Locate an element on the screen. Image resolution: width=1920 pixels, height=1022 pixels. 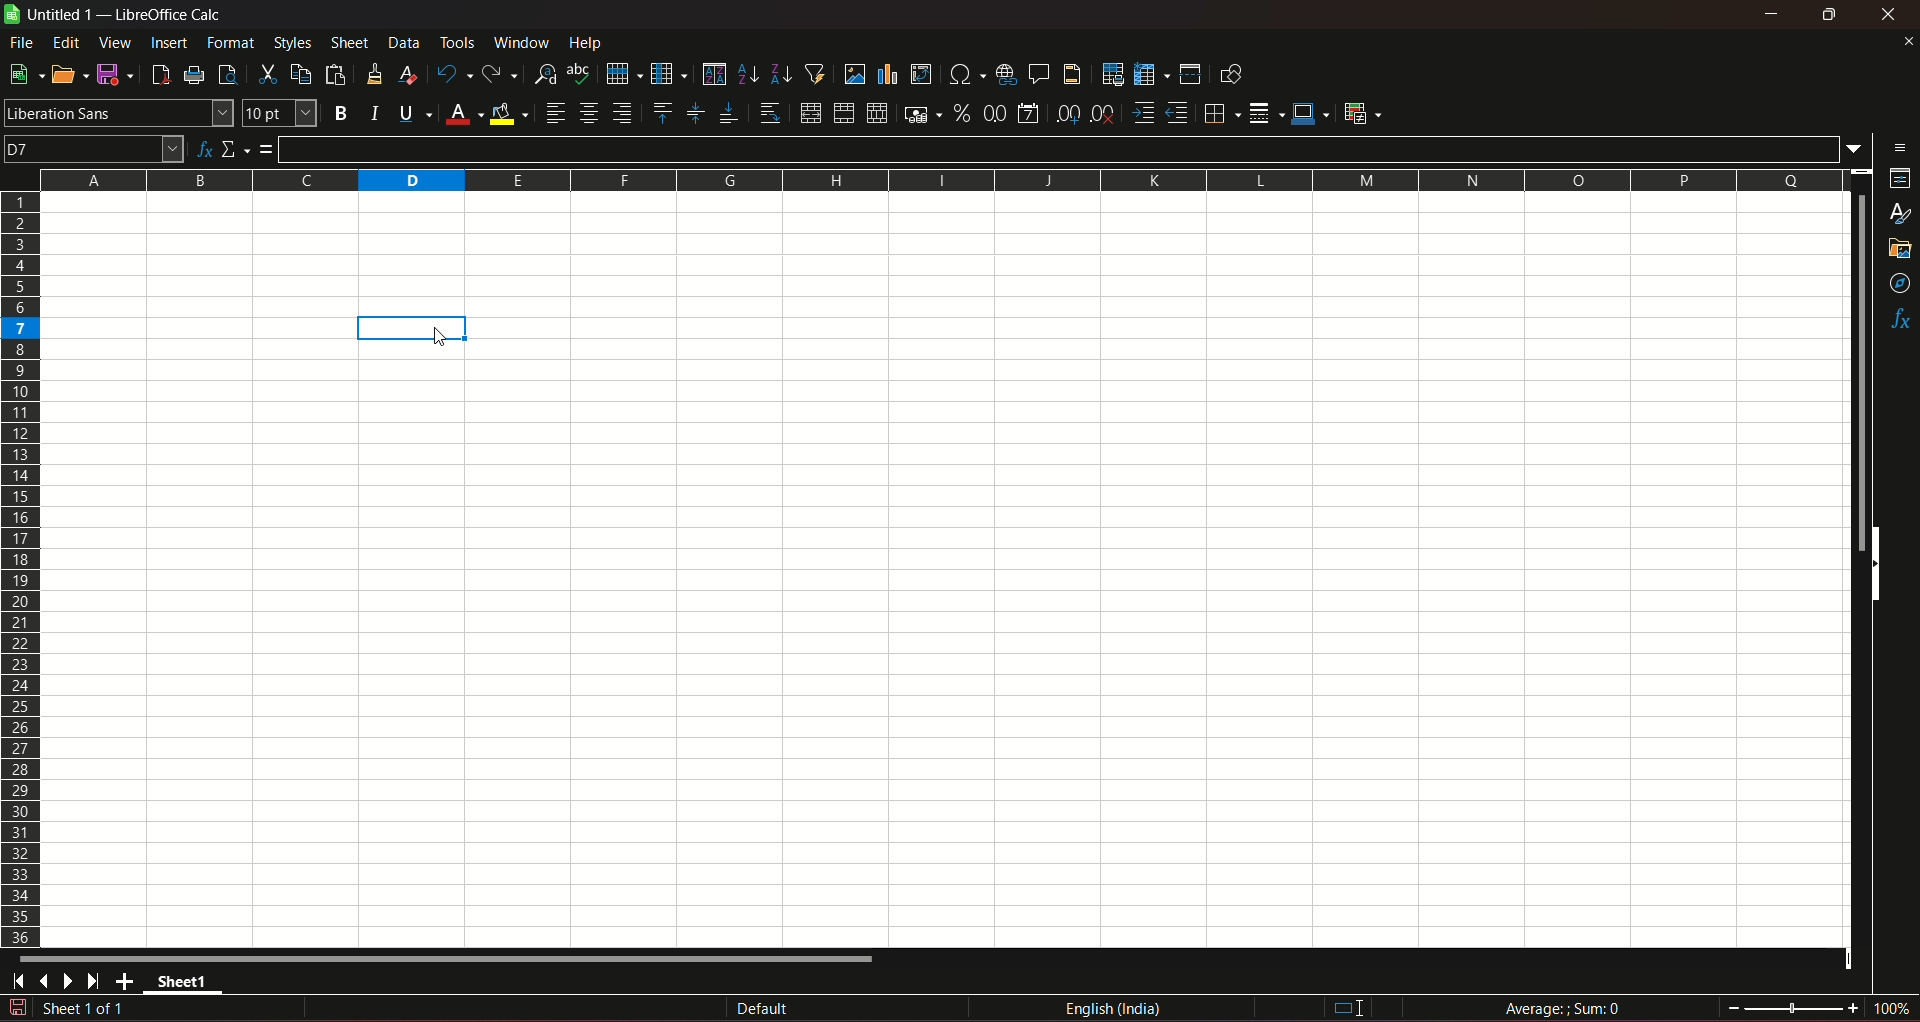
print is located at coordinates (195, 77).